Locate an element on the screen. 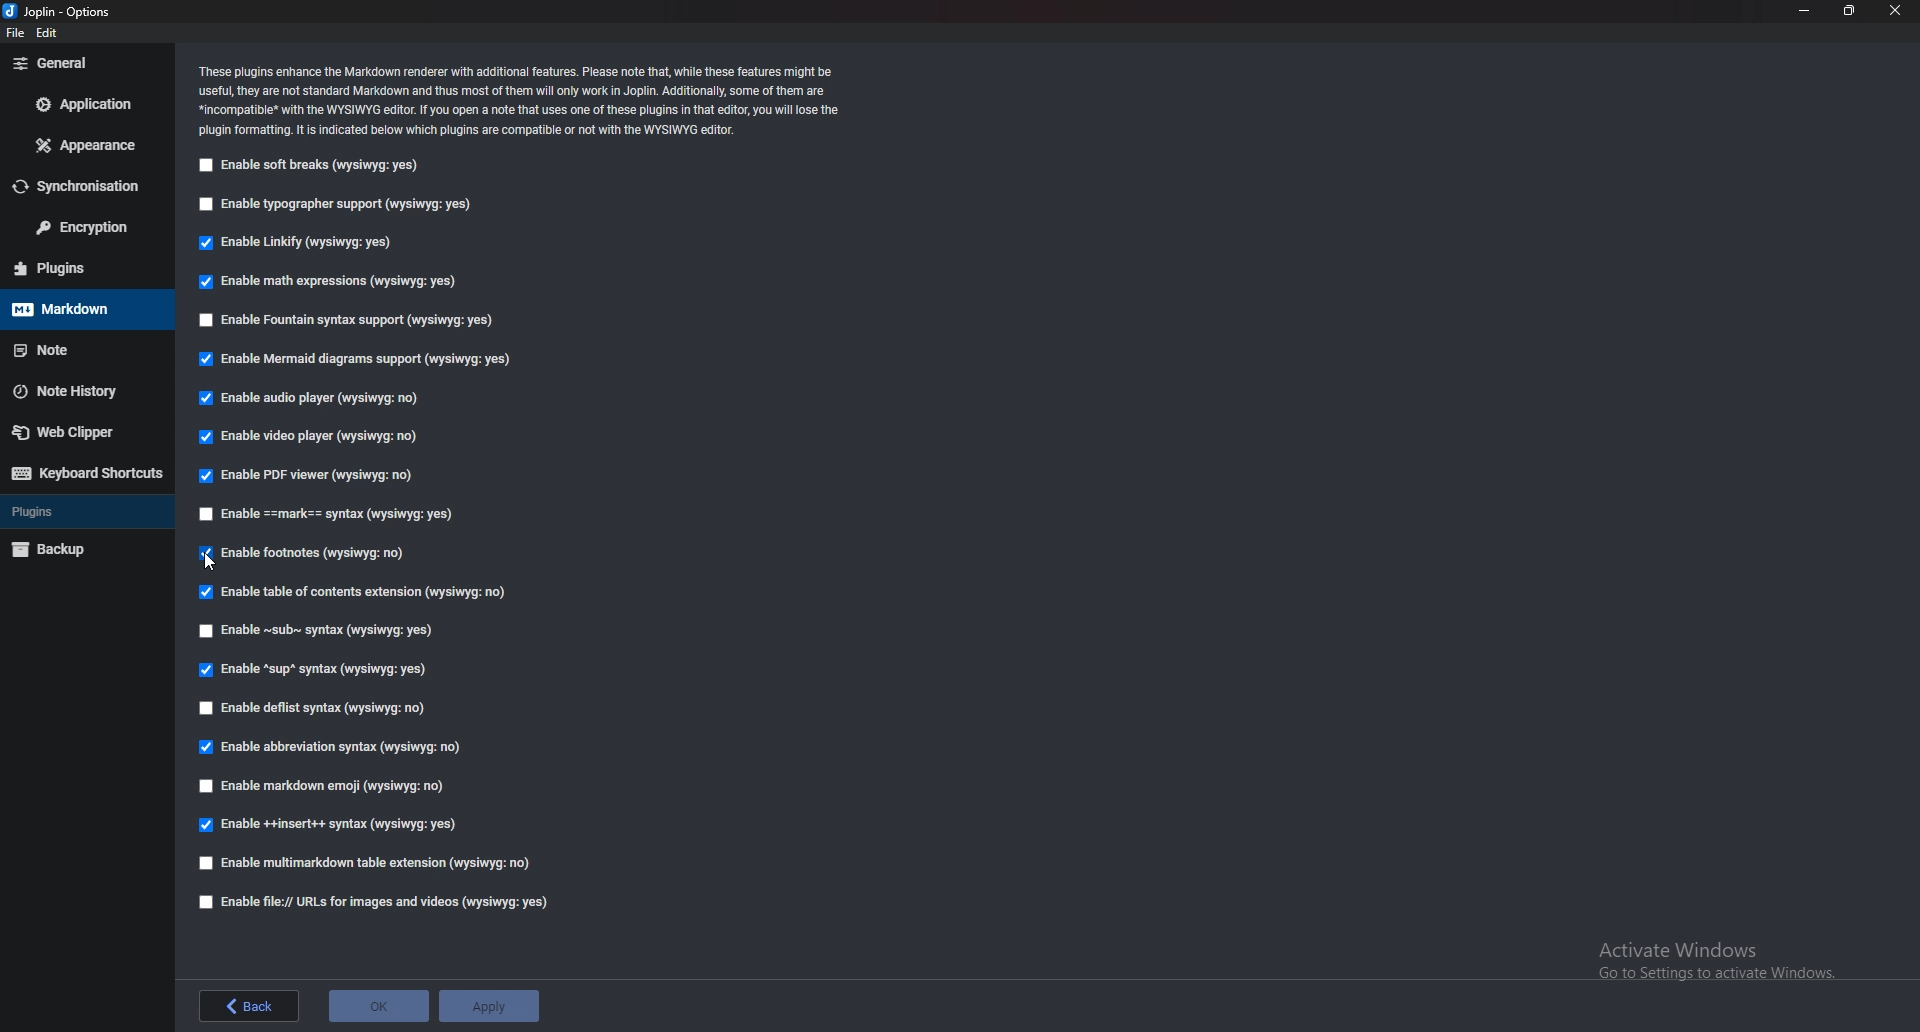 The height and width of the screenshot is (1032, 1920). Enable multi markdown table is located at coordinates (371, 863).